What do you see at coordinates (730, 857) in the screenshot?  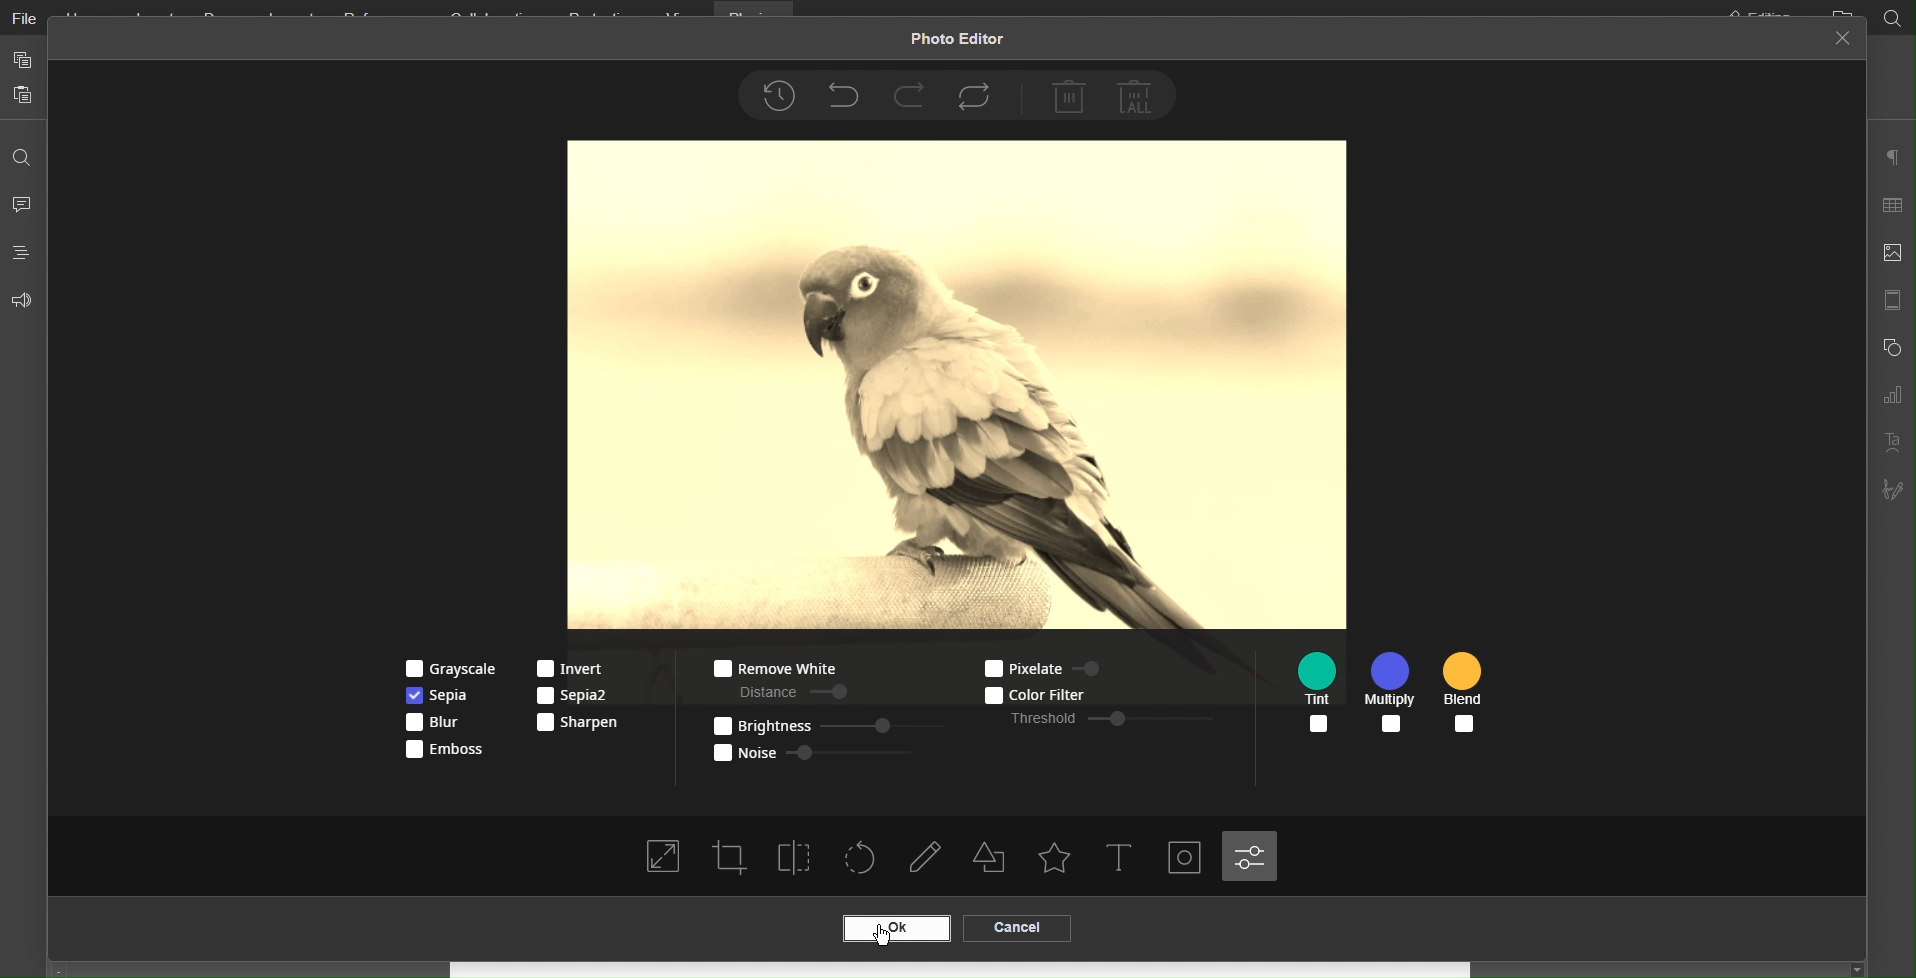 I see `Crop` at bounding box center [730, 857].